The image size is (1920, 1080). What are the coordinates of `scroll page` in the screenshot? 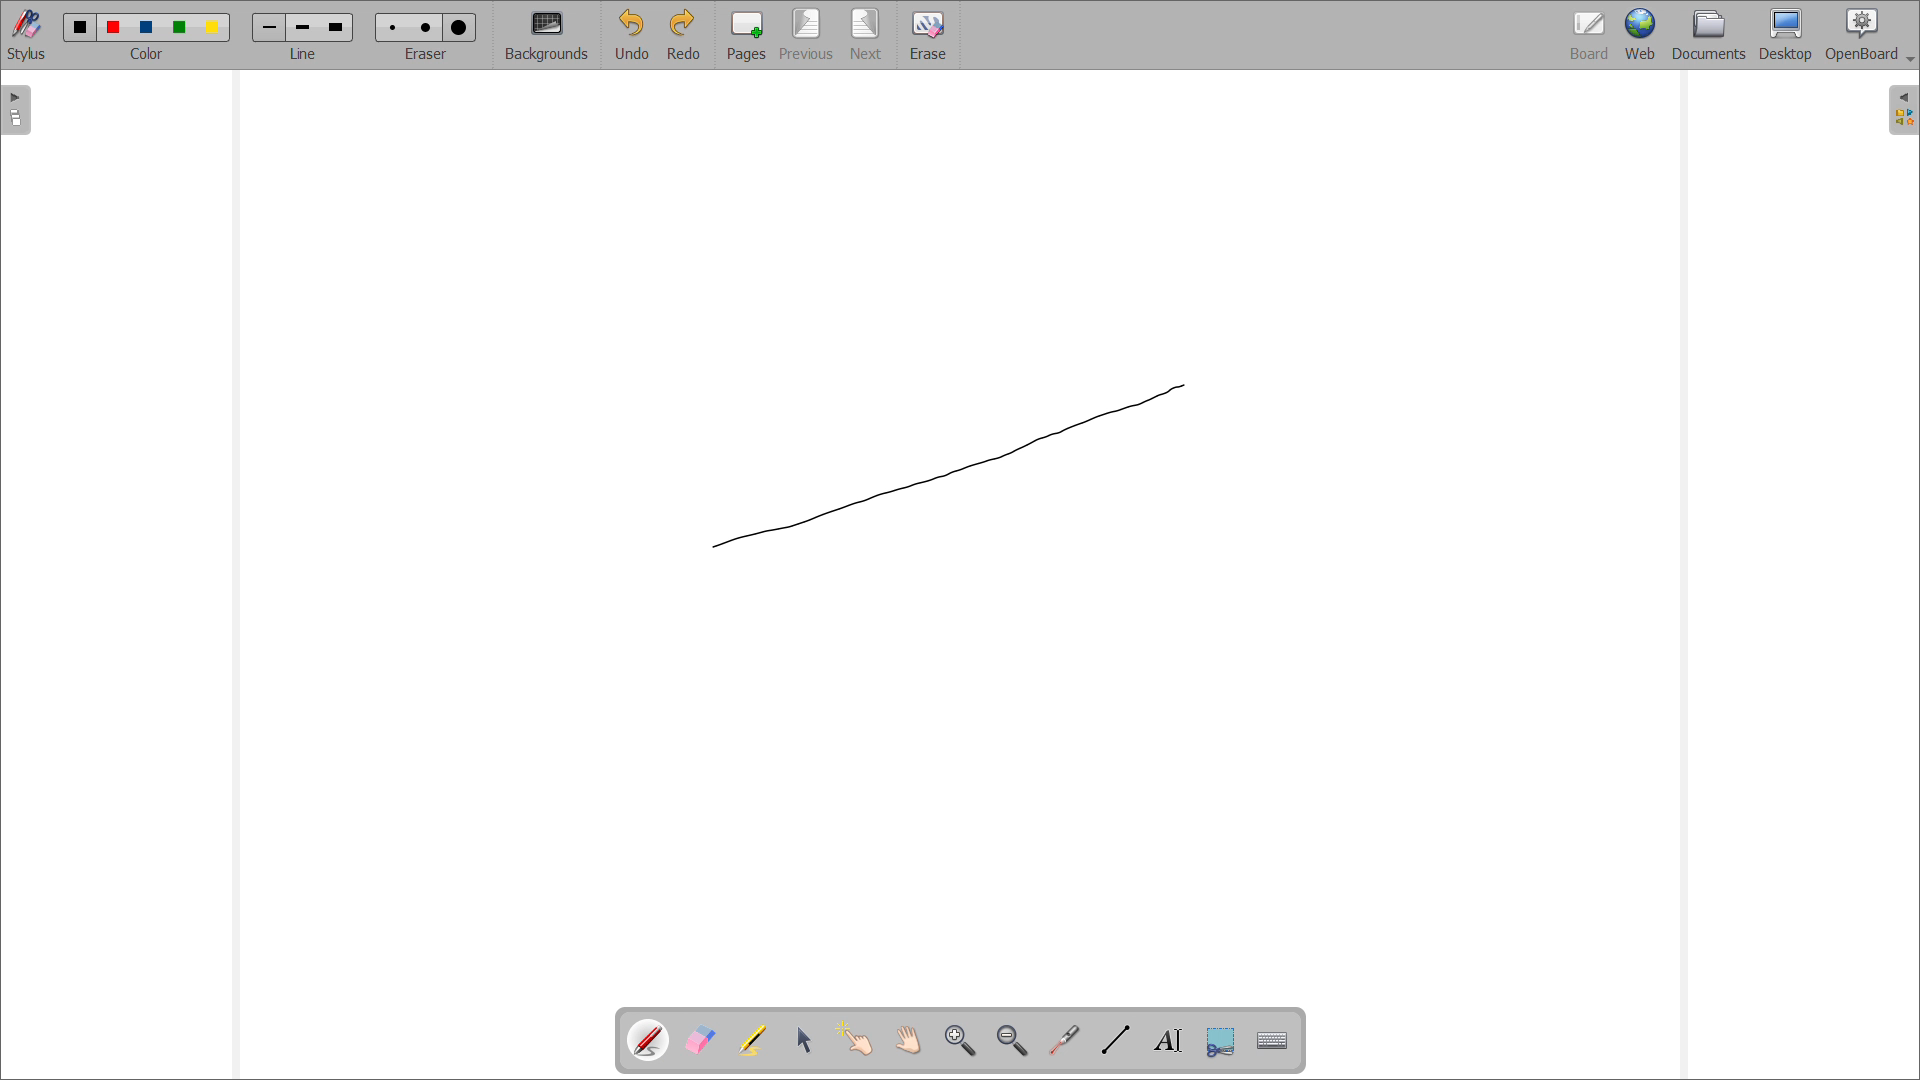 It's located at (908, 1039).